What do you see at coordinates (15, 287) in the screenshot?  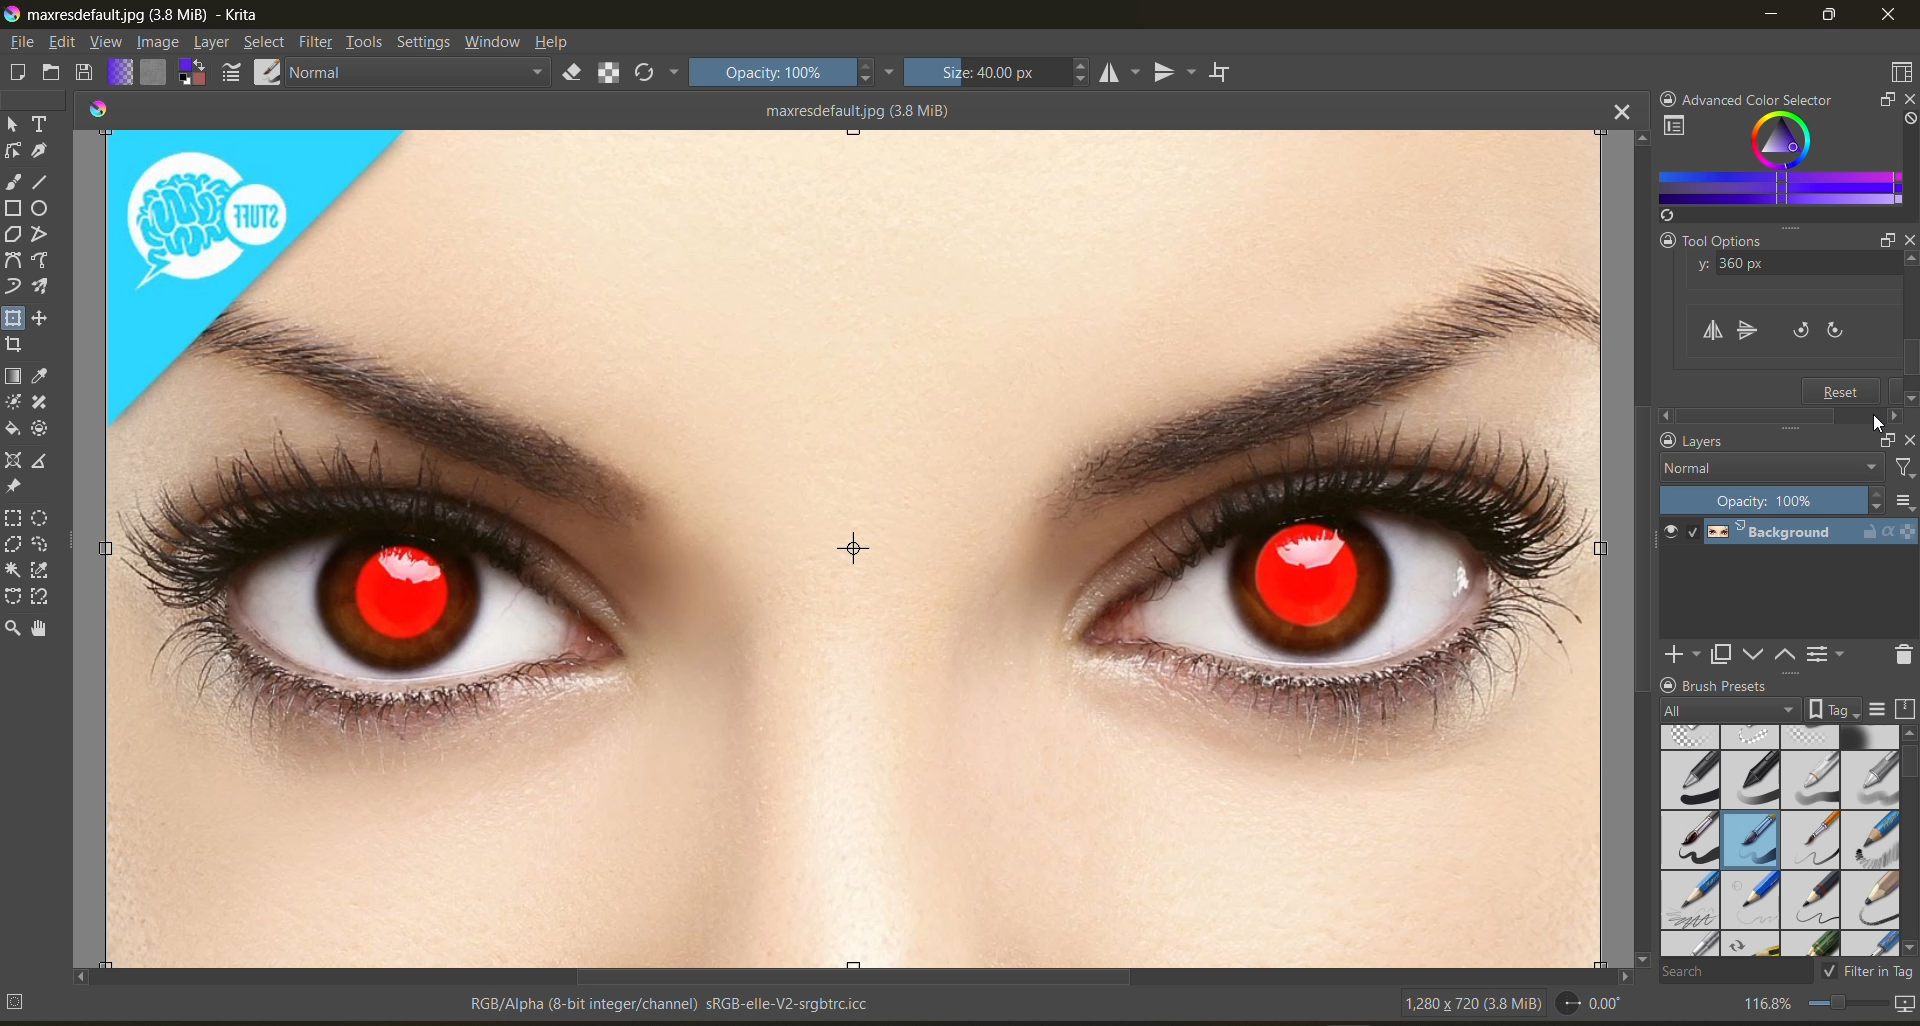 I see `tool` at bounding box center [15, 287].